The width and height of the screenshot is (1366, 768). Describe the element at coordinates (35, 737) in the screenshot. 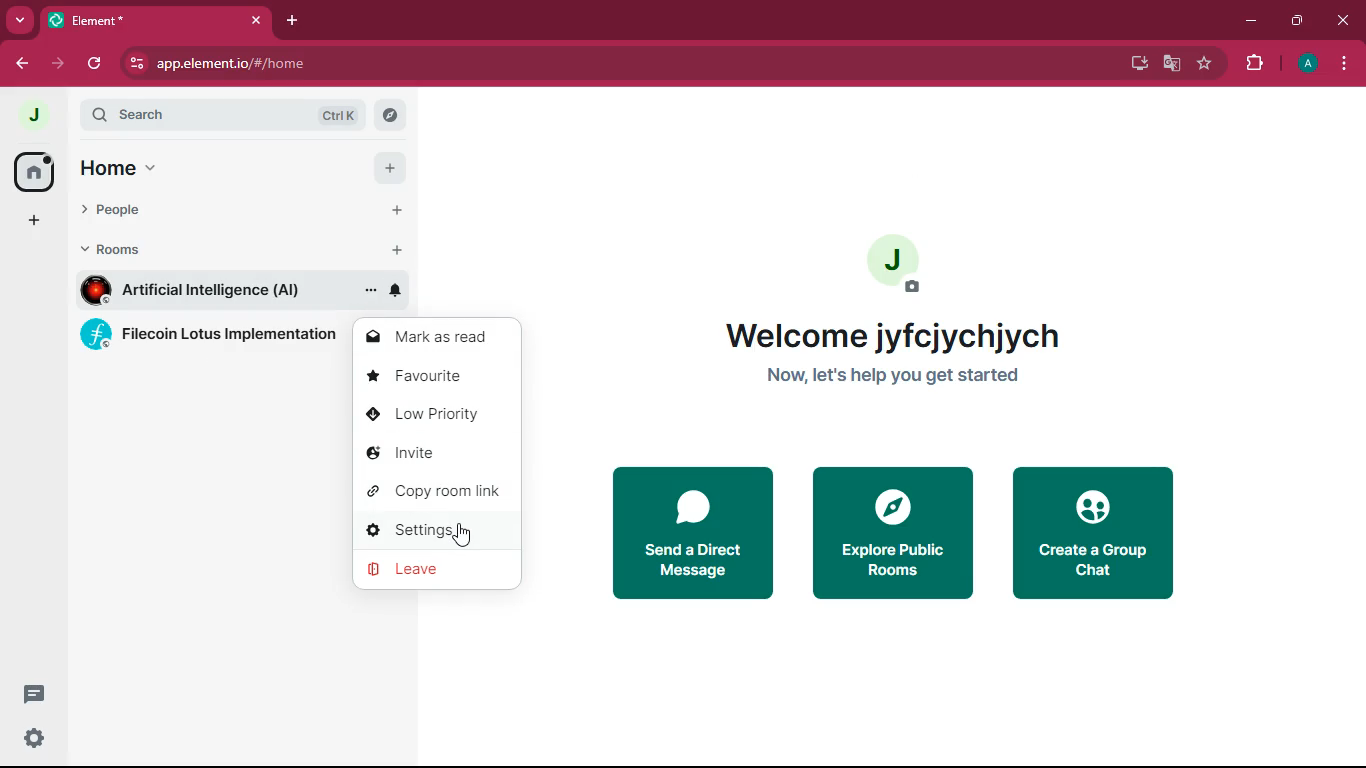

I see `settings` at that location.